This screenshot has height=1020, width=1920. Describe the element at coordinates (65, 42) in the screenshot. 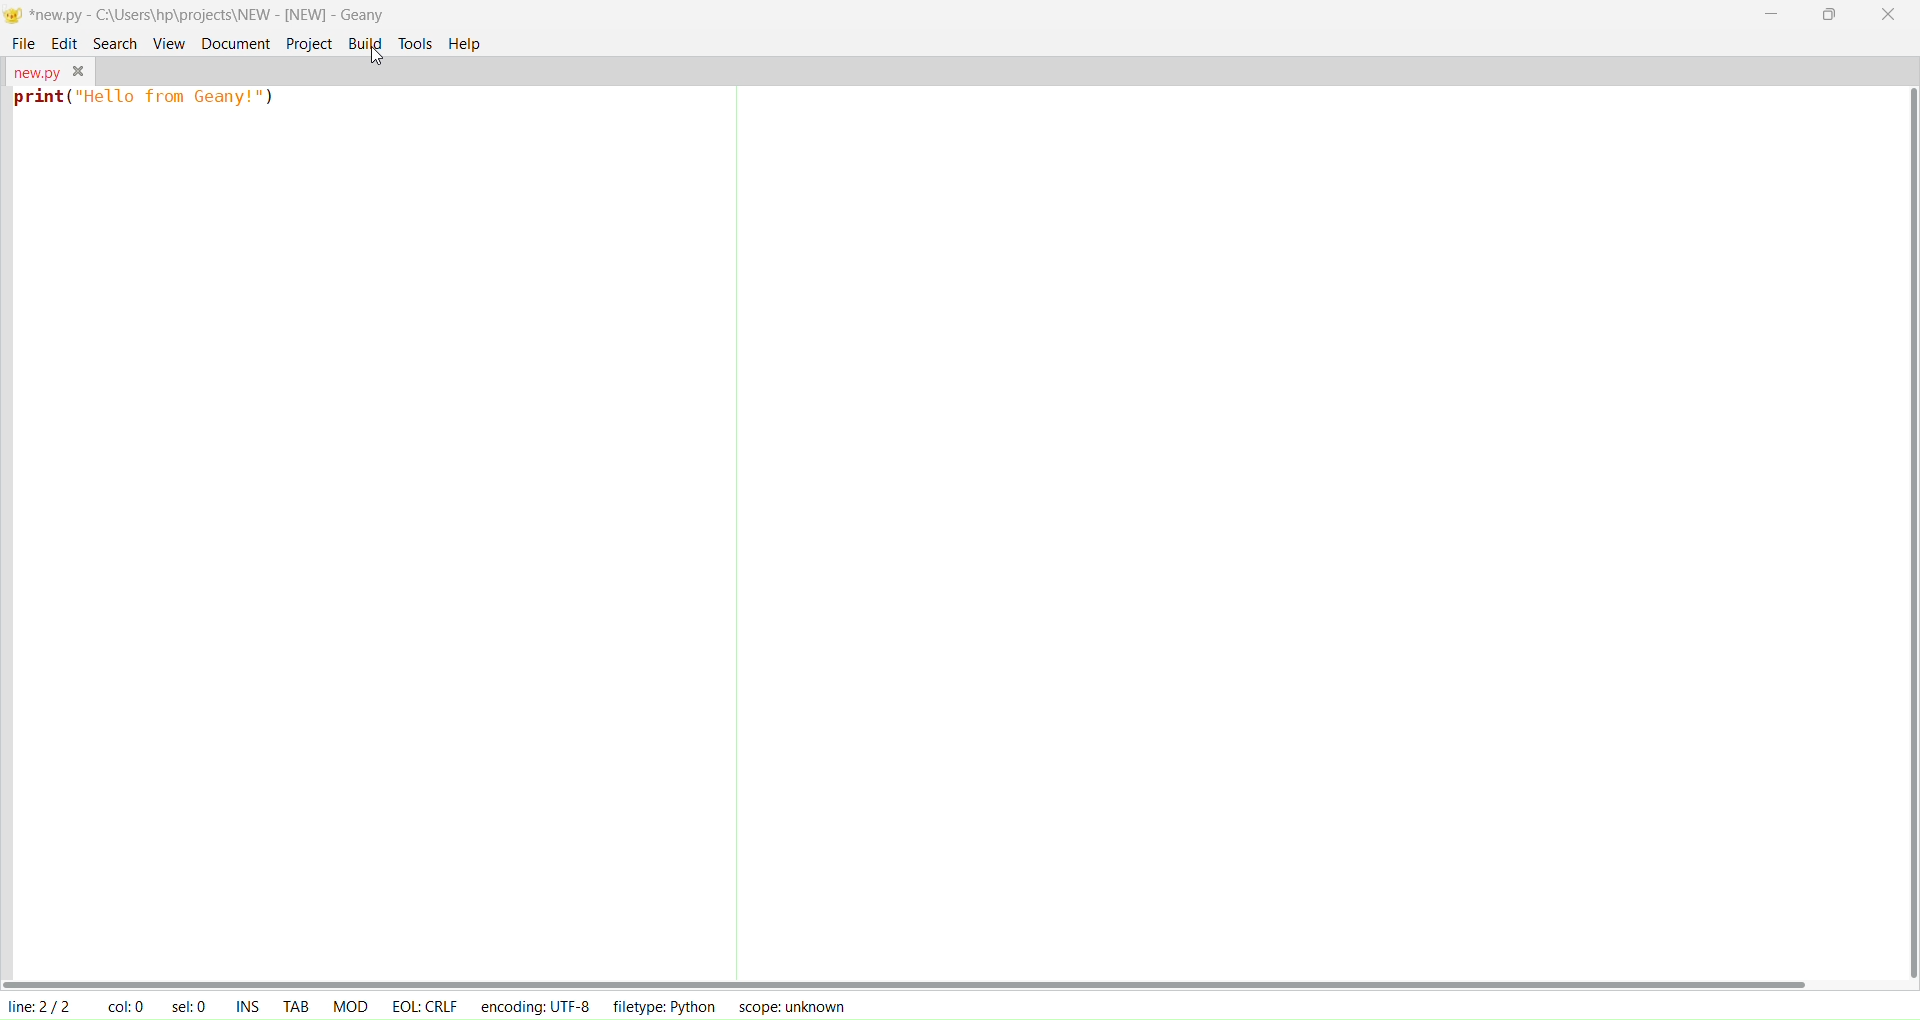

I see `edit` at that location.